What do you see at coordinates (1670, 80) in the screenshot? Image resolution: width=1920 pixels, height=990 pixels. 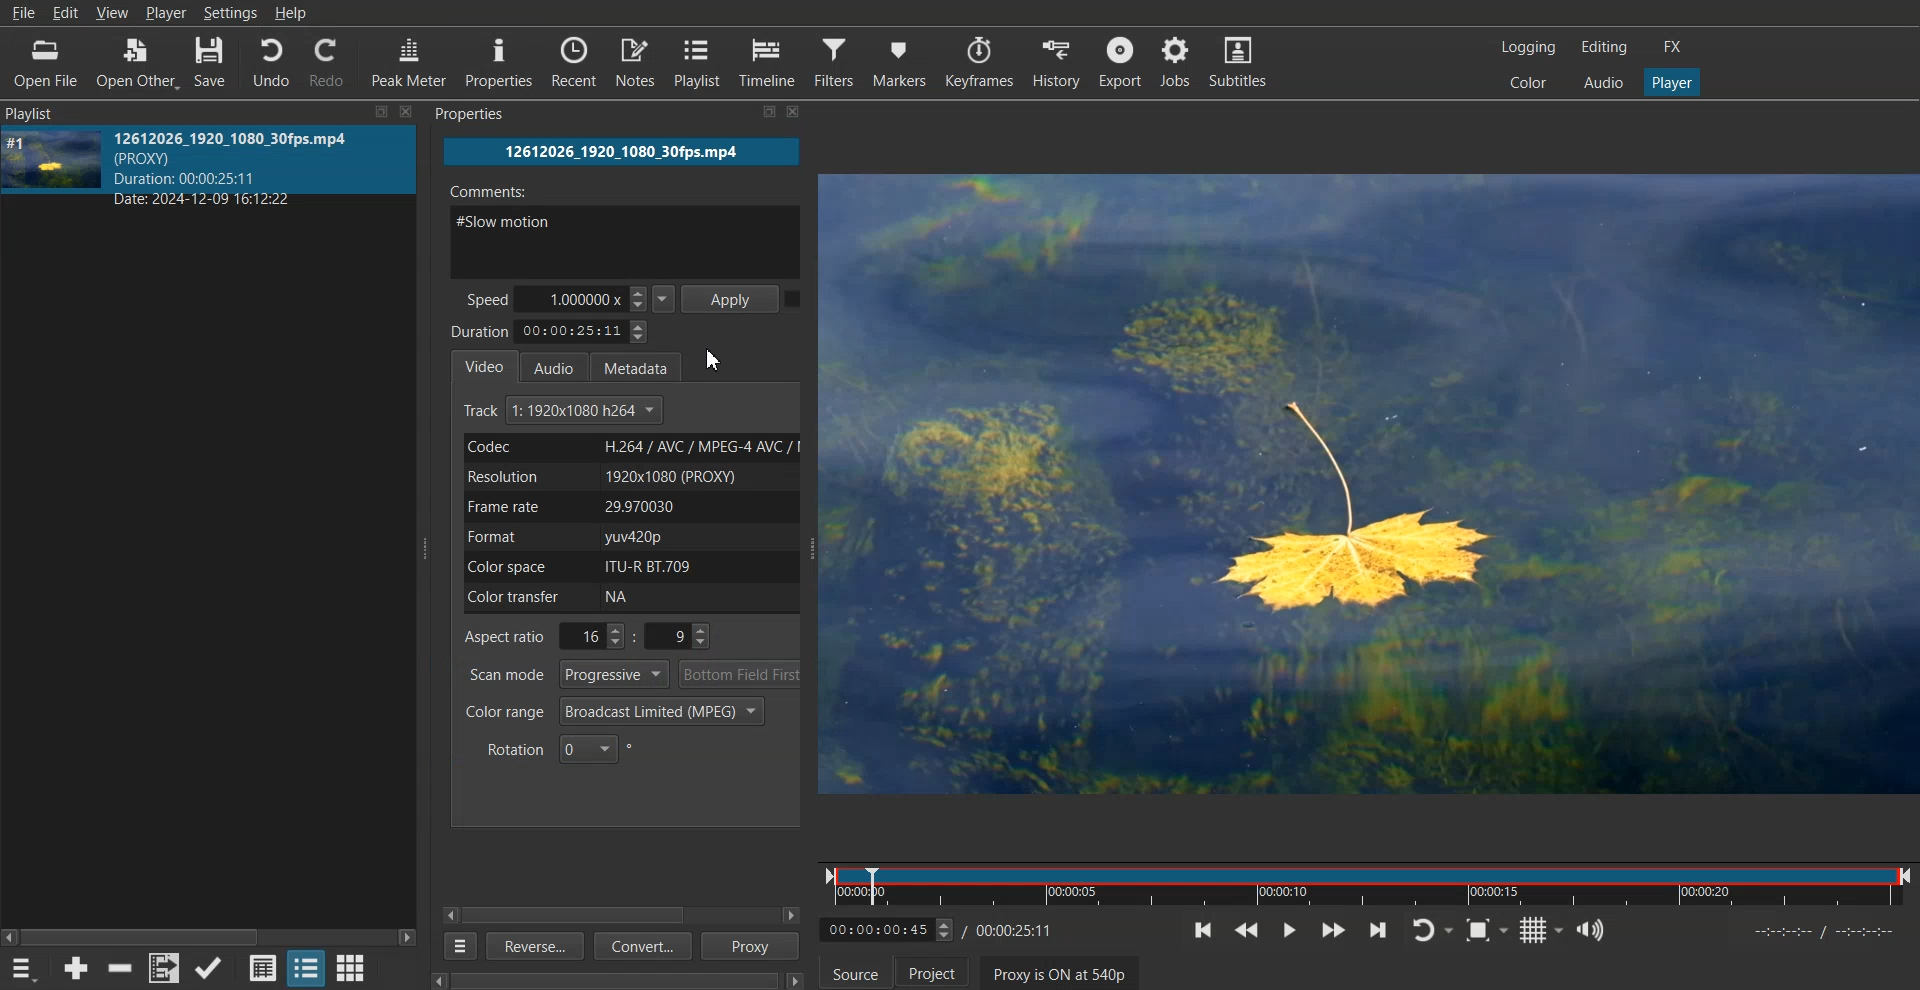 I see `Player one` at bounding box center [1670, 80].